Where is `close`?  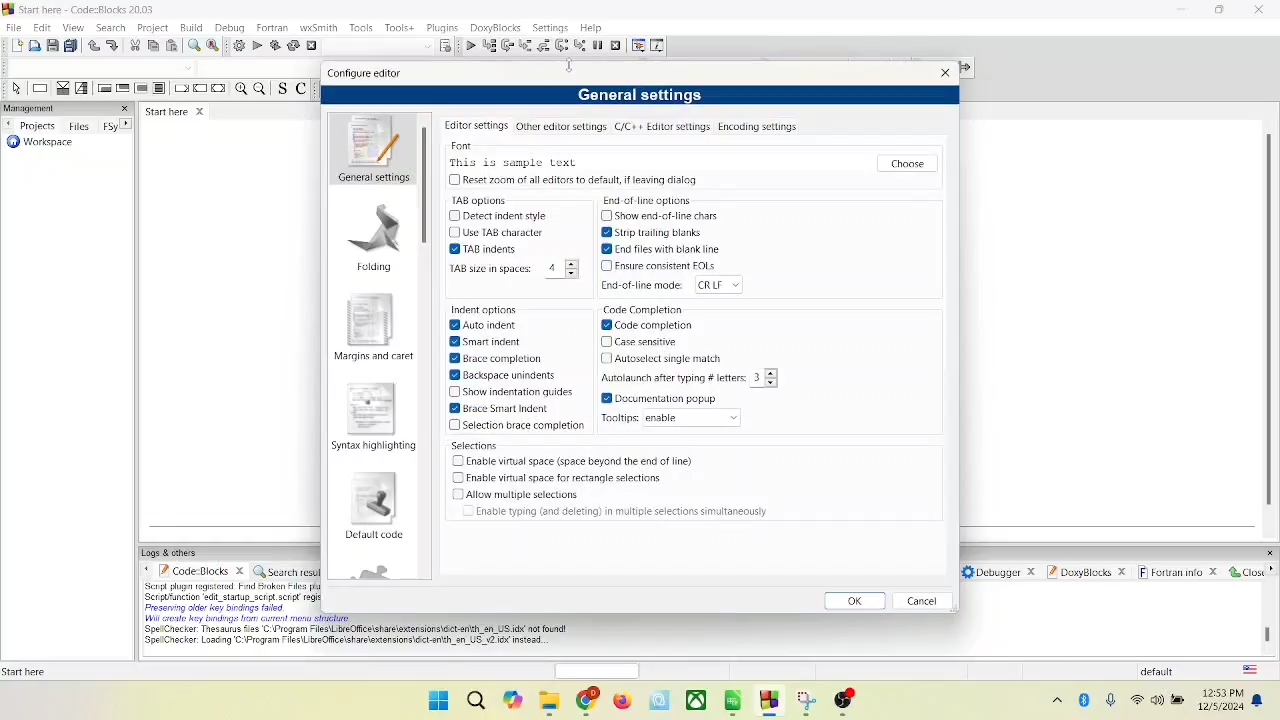 close is located at coordinates (202, 110).